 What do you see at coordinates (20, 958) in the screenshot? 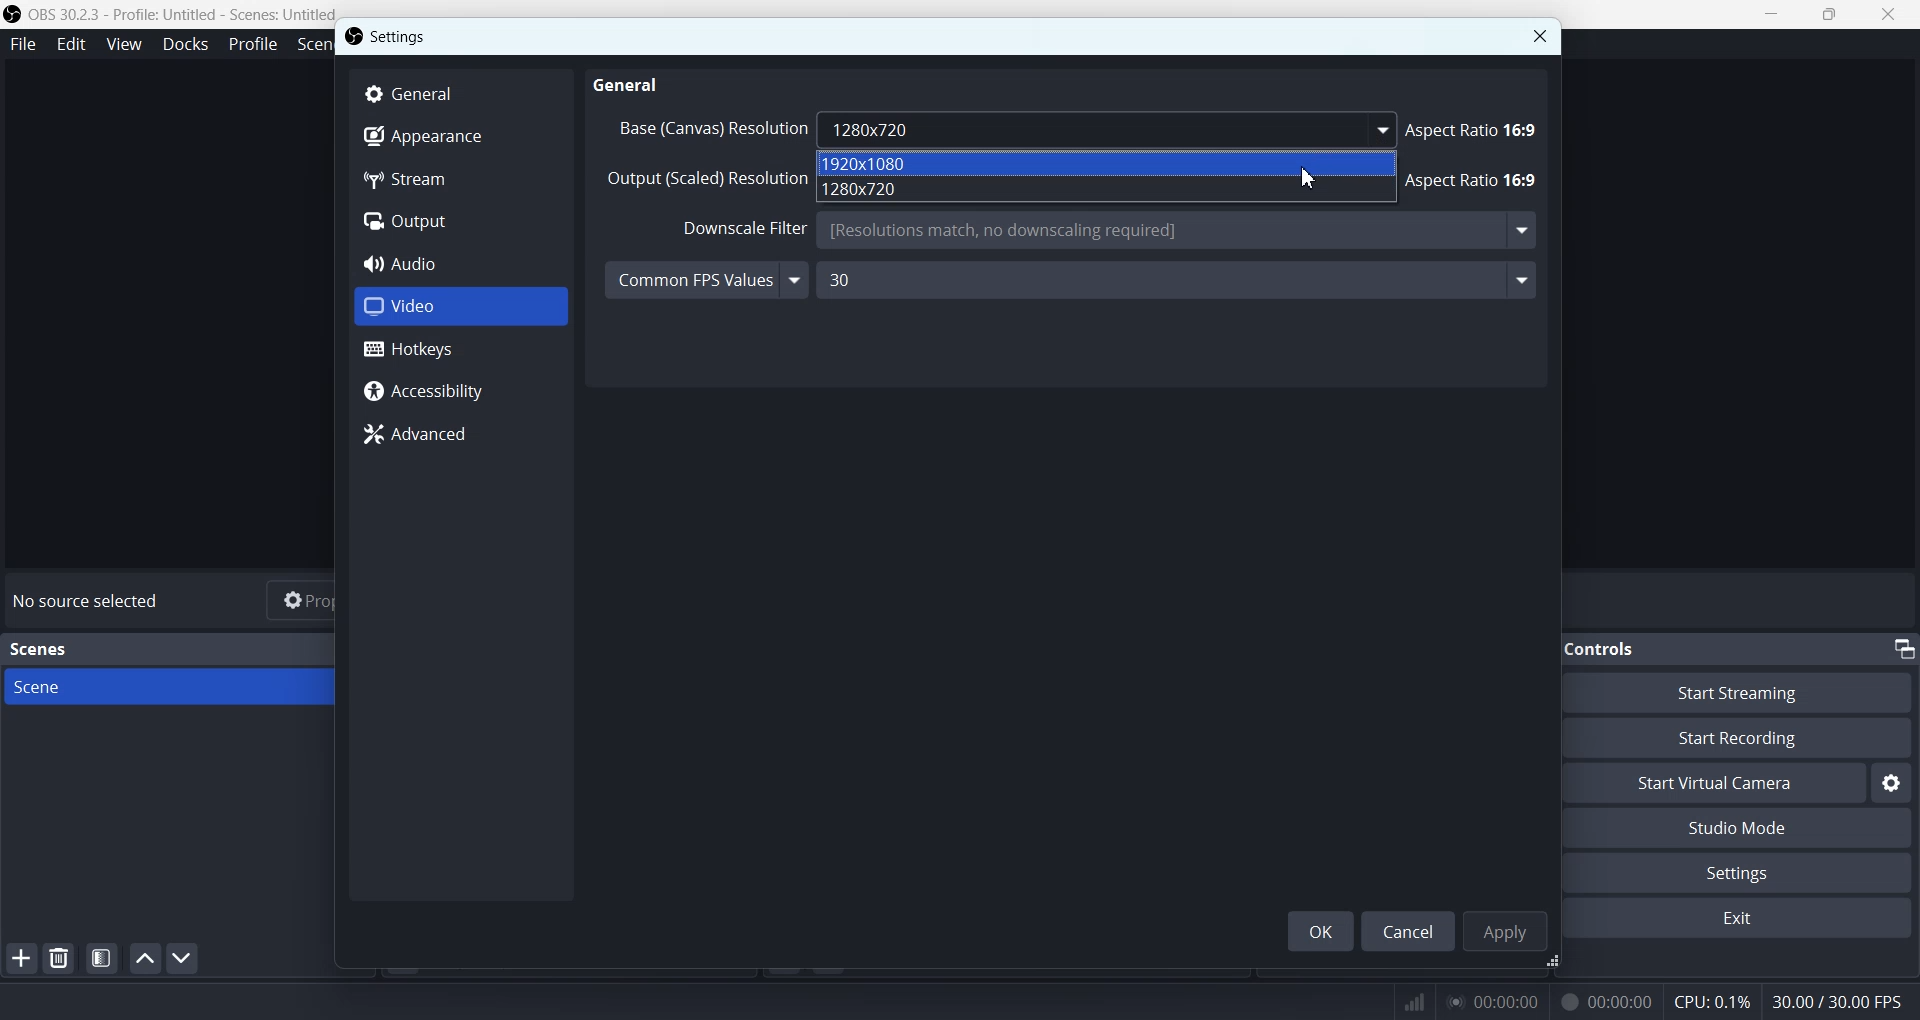
I see `Add Scene` at bounding box center [20, 958].